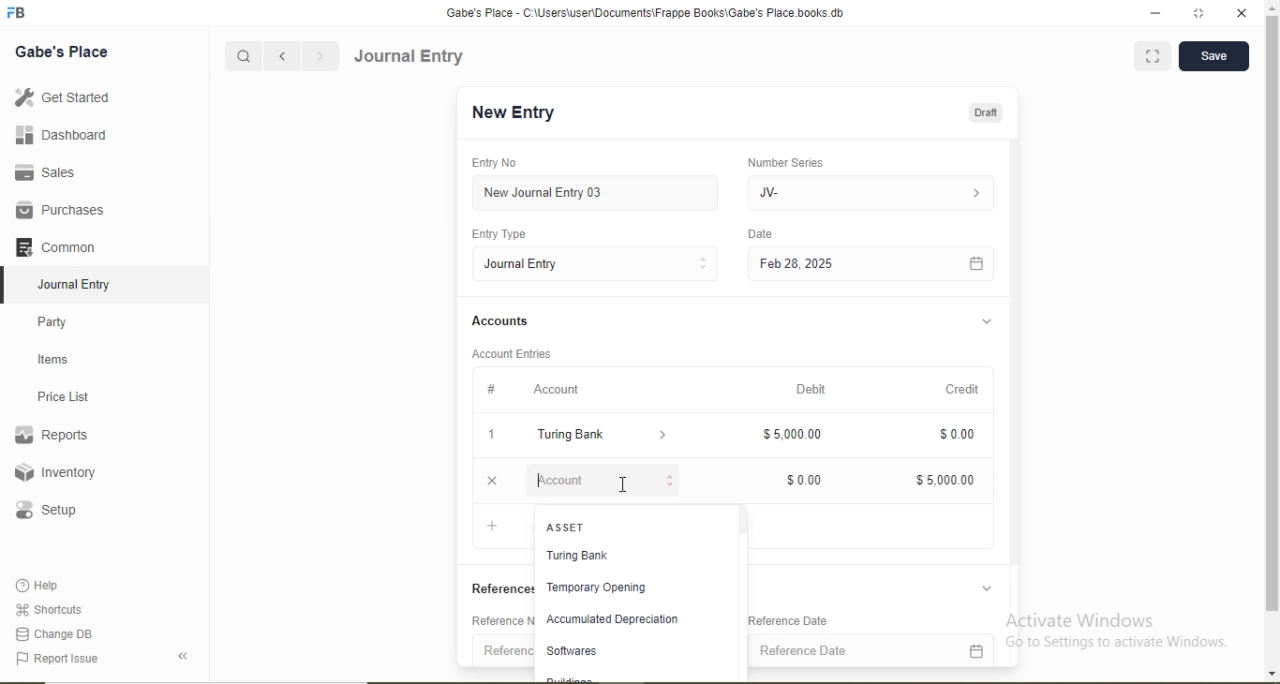  I want to click on $5,000.00, so click(950, 481).